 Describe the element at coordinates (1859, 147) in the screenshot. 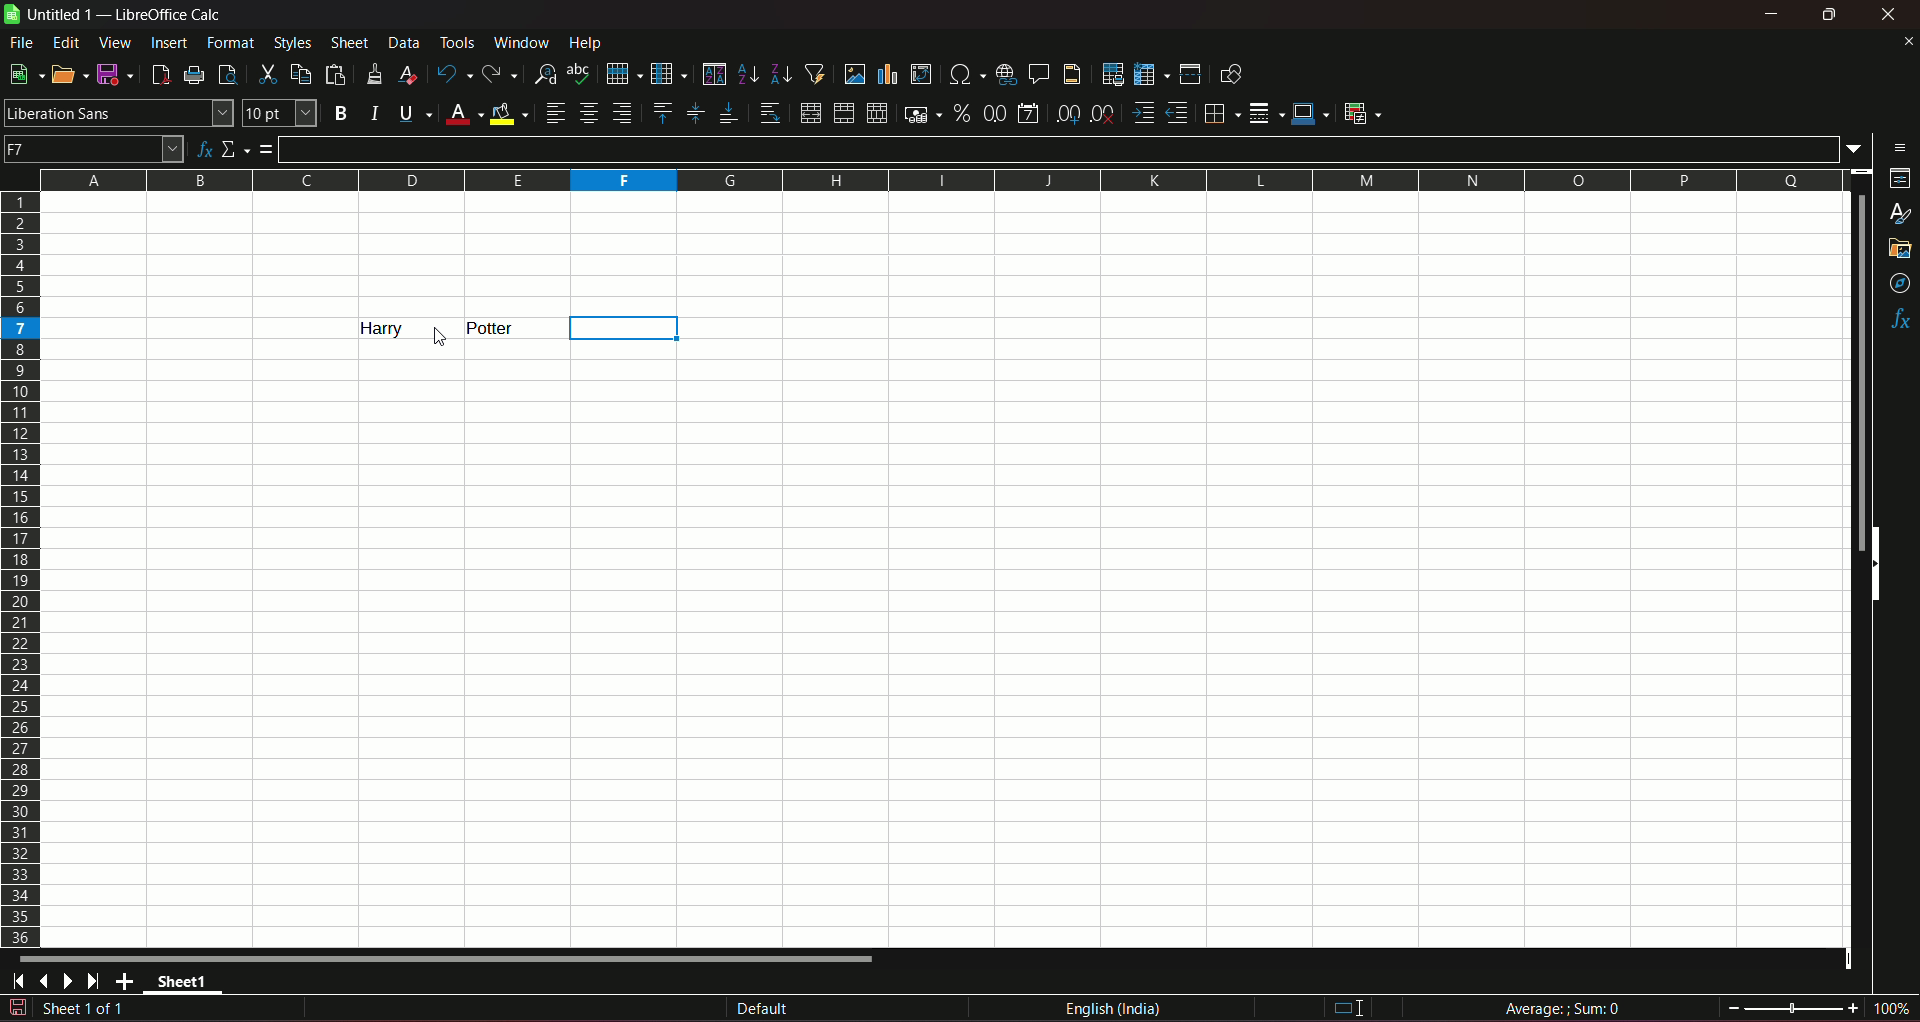

I see `expand formula bar` at that location.